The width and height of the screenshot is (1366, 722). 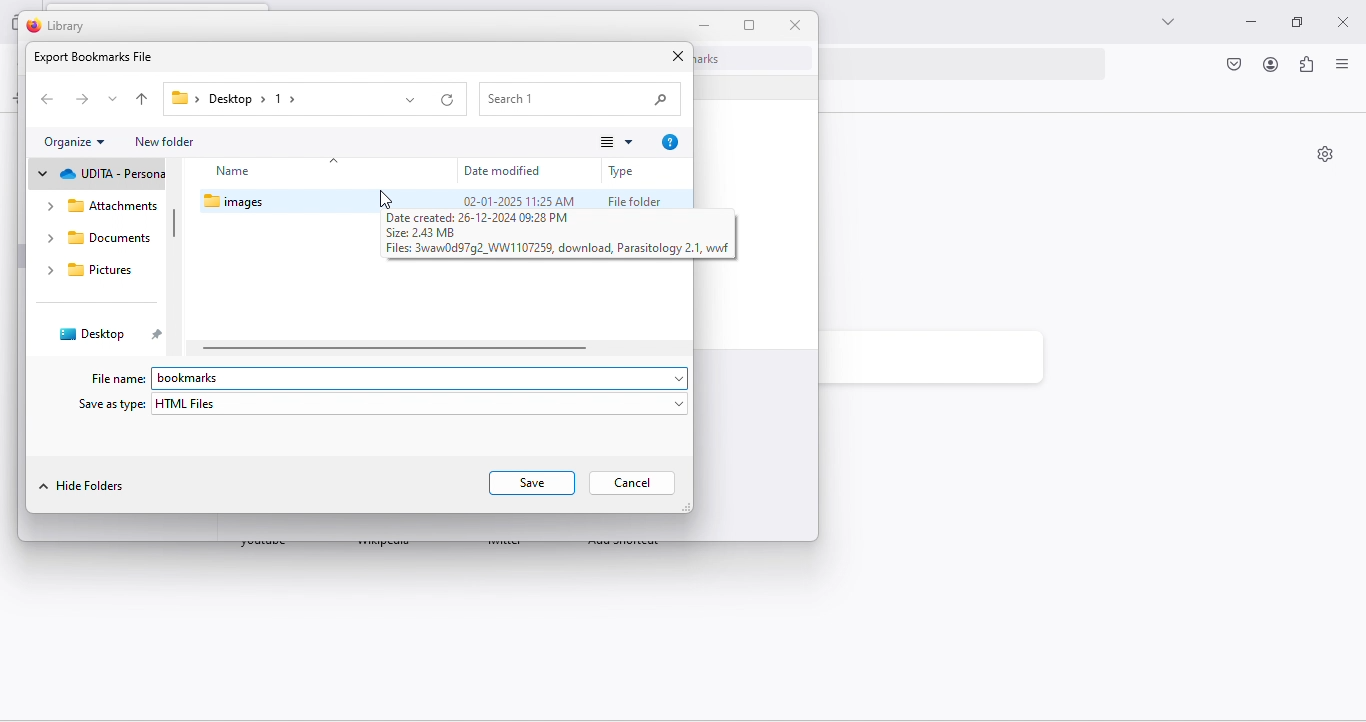 What do you see at coordinates (174, 225) in the screenshot?
I see `scroll bar` at bounding box center [174, 225].